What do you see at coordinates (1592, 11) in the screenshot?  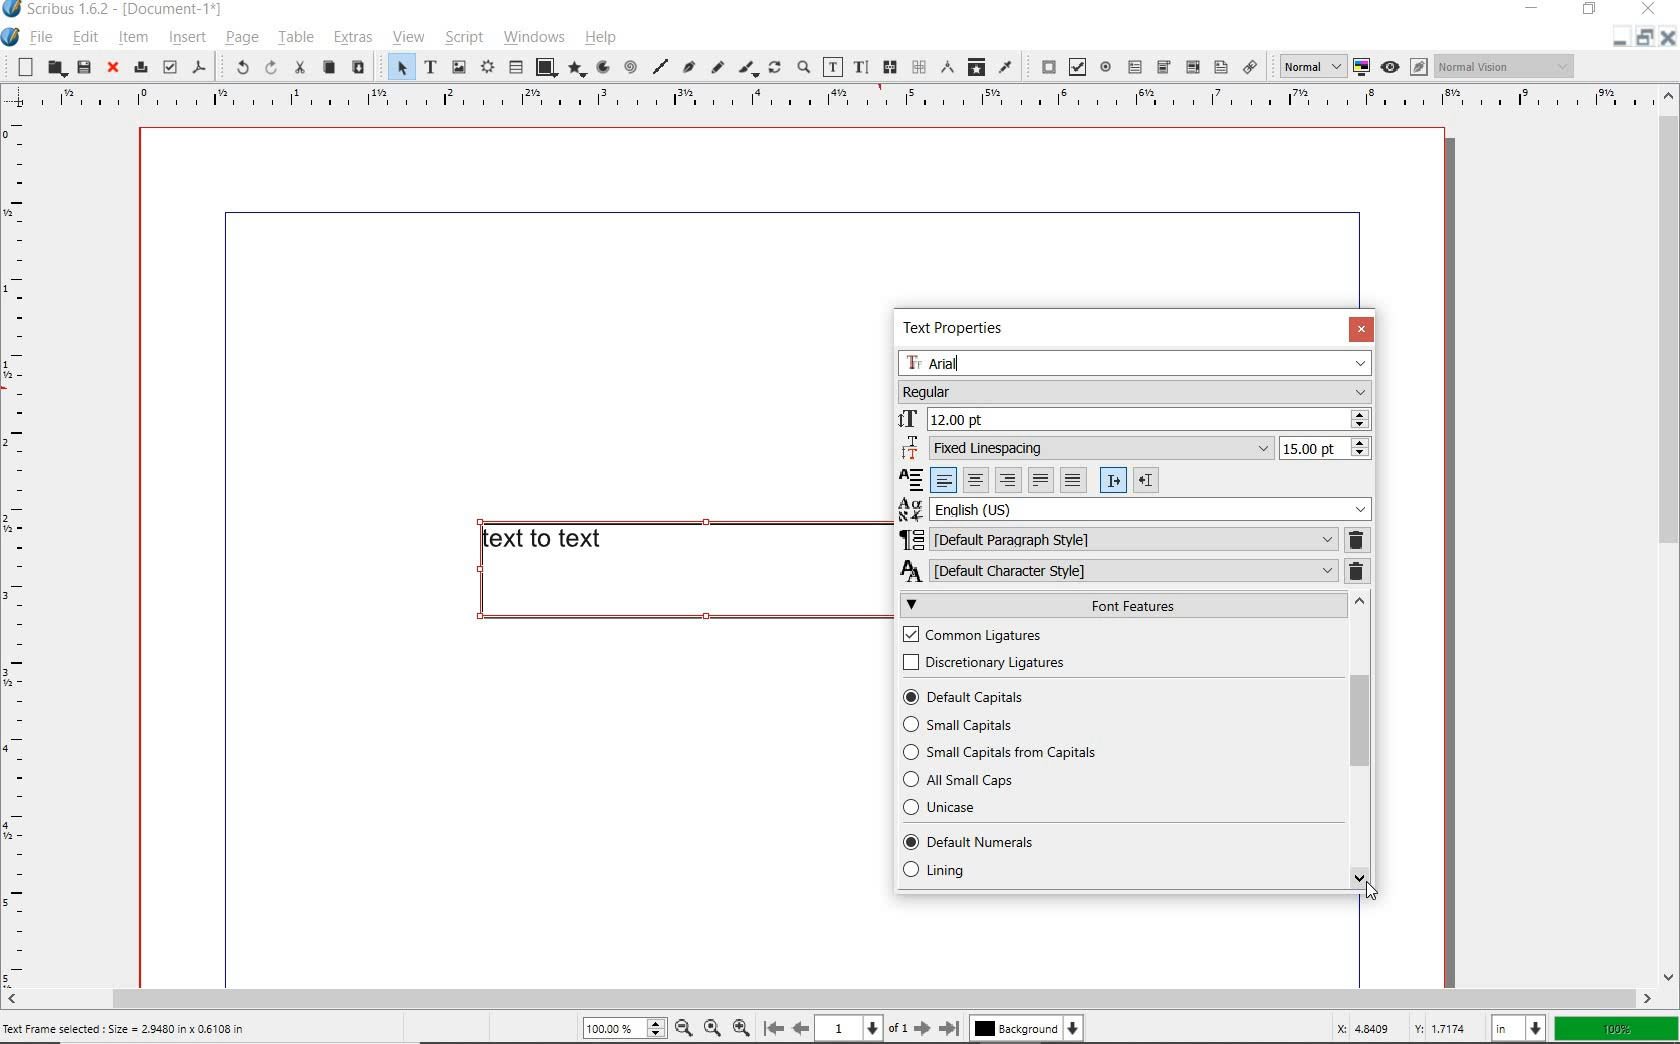 I see `restore` at bounding box center [1592, 11].